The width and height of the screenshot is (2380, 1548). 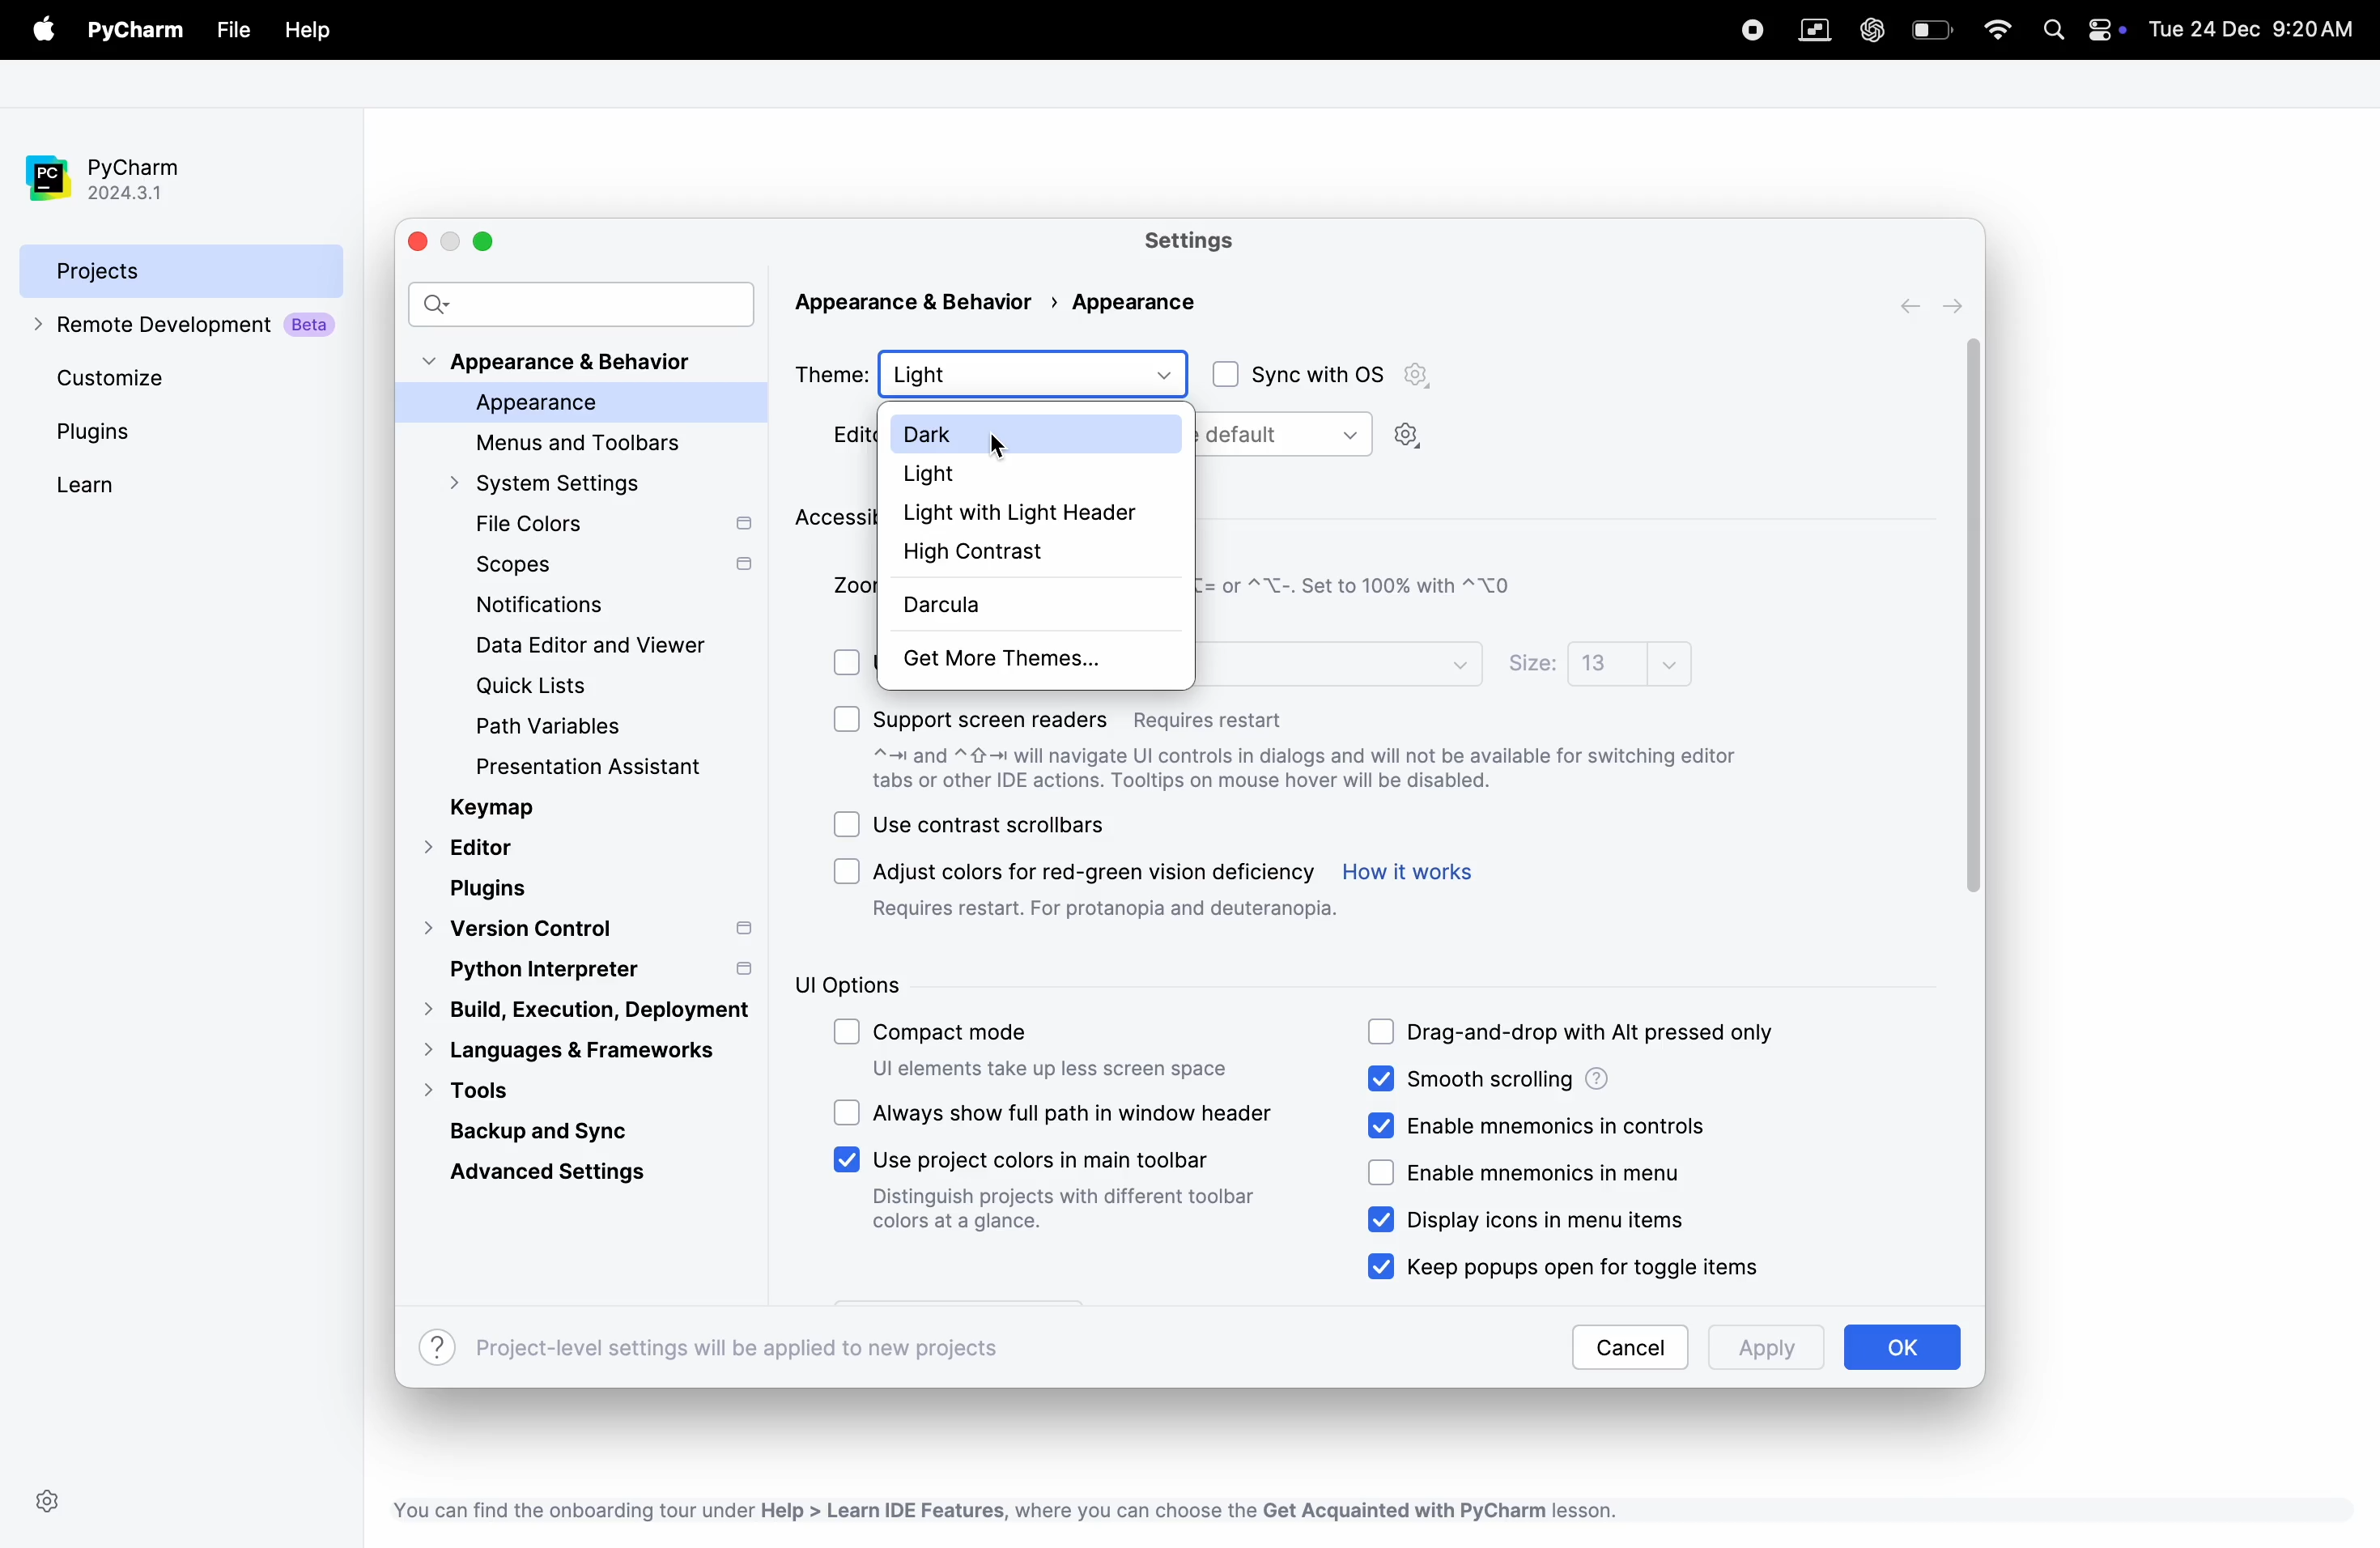 I want to click on system settings, so click(x=563, y=483).